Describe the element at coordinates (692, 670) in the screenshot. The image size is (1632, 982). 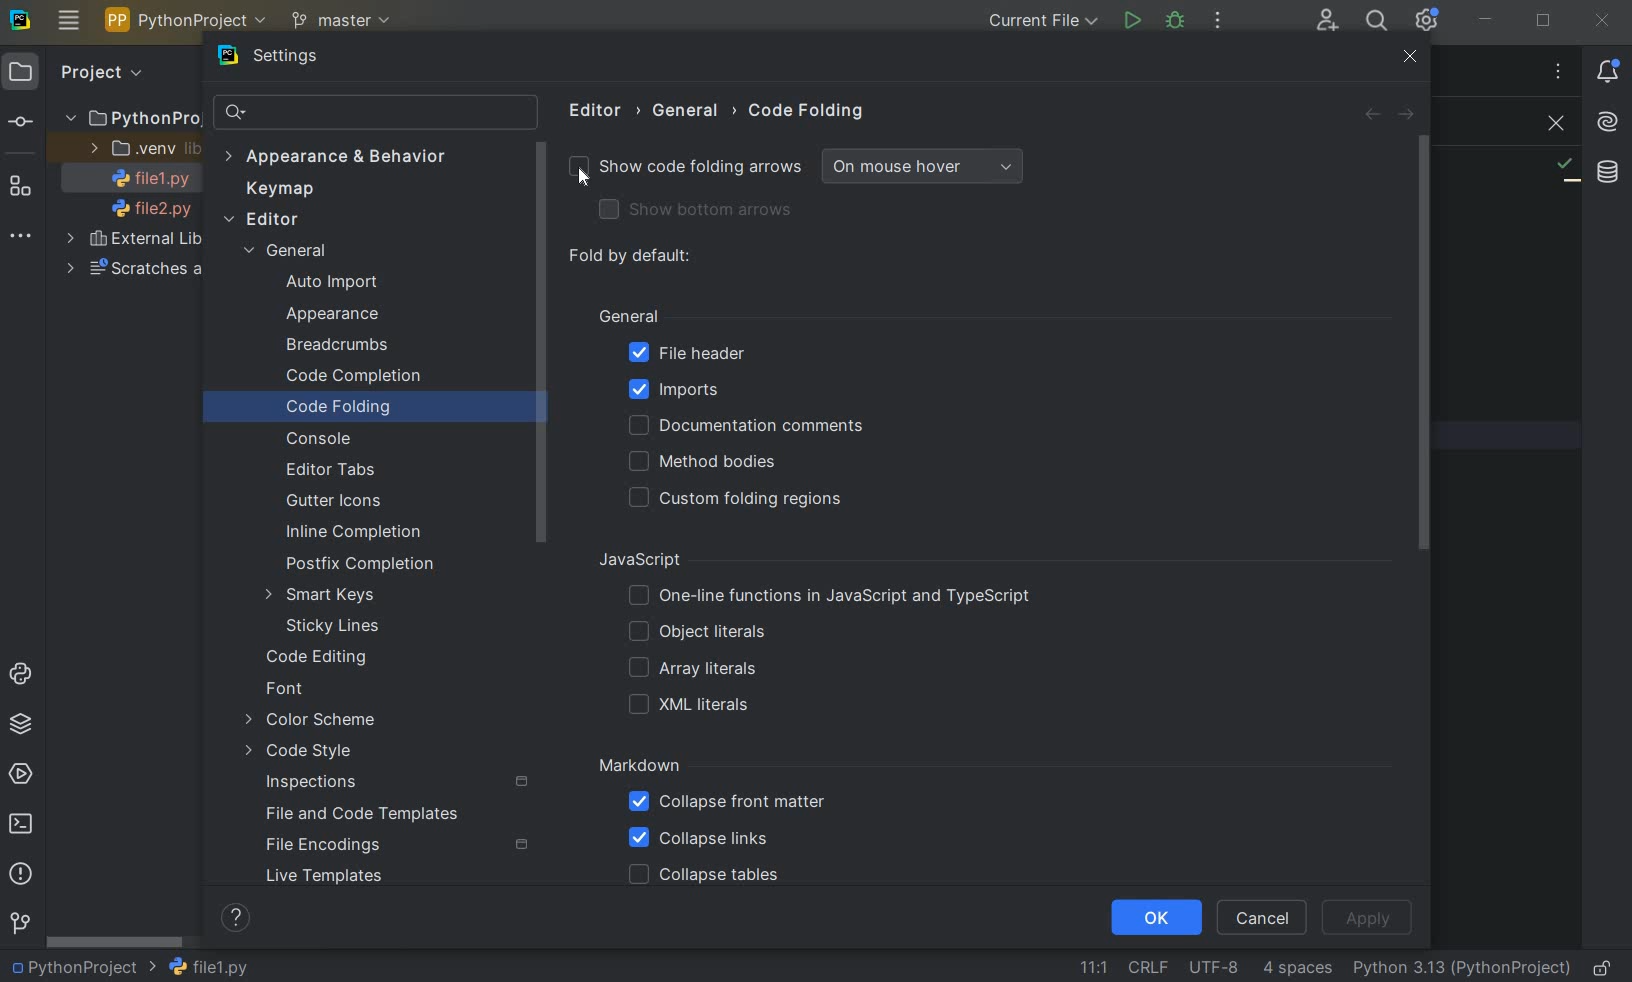
I see `ARRAY LITERALS` at that location.